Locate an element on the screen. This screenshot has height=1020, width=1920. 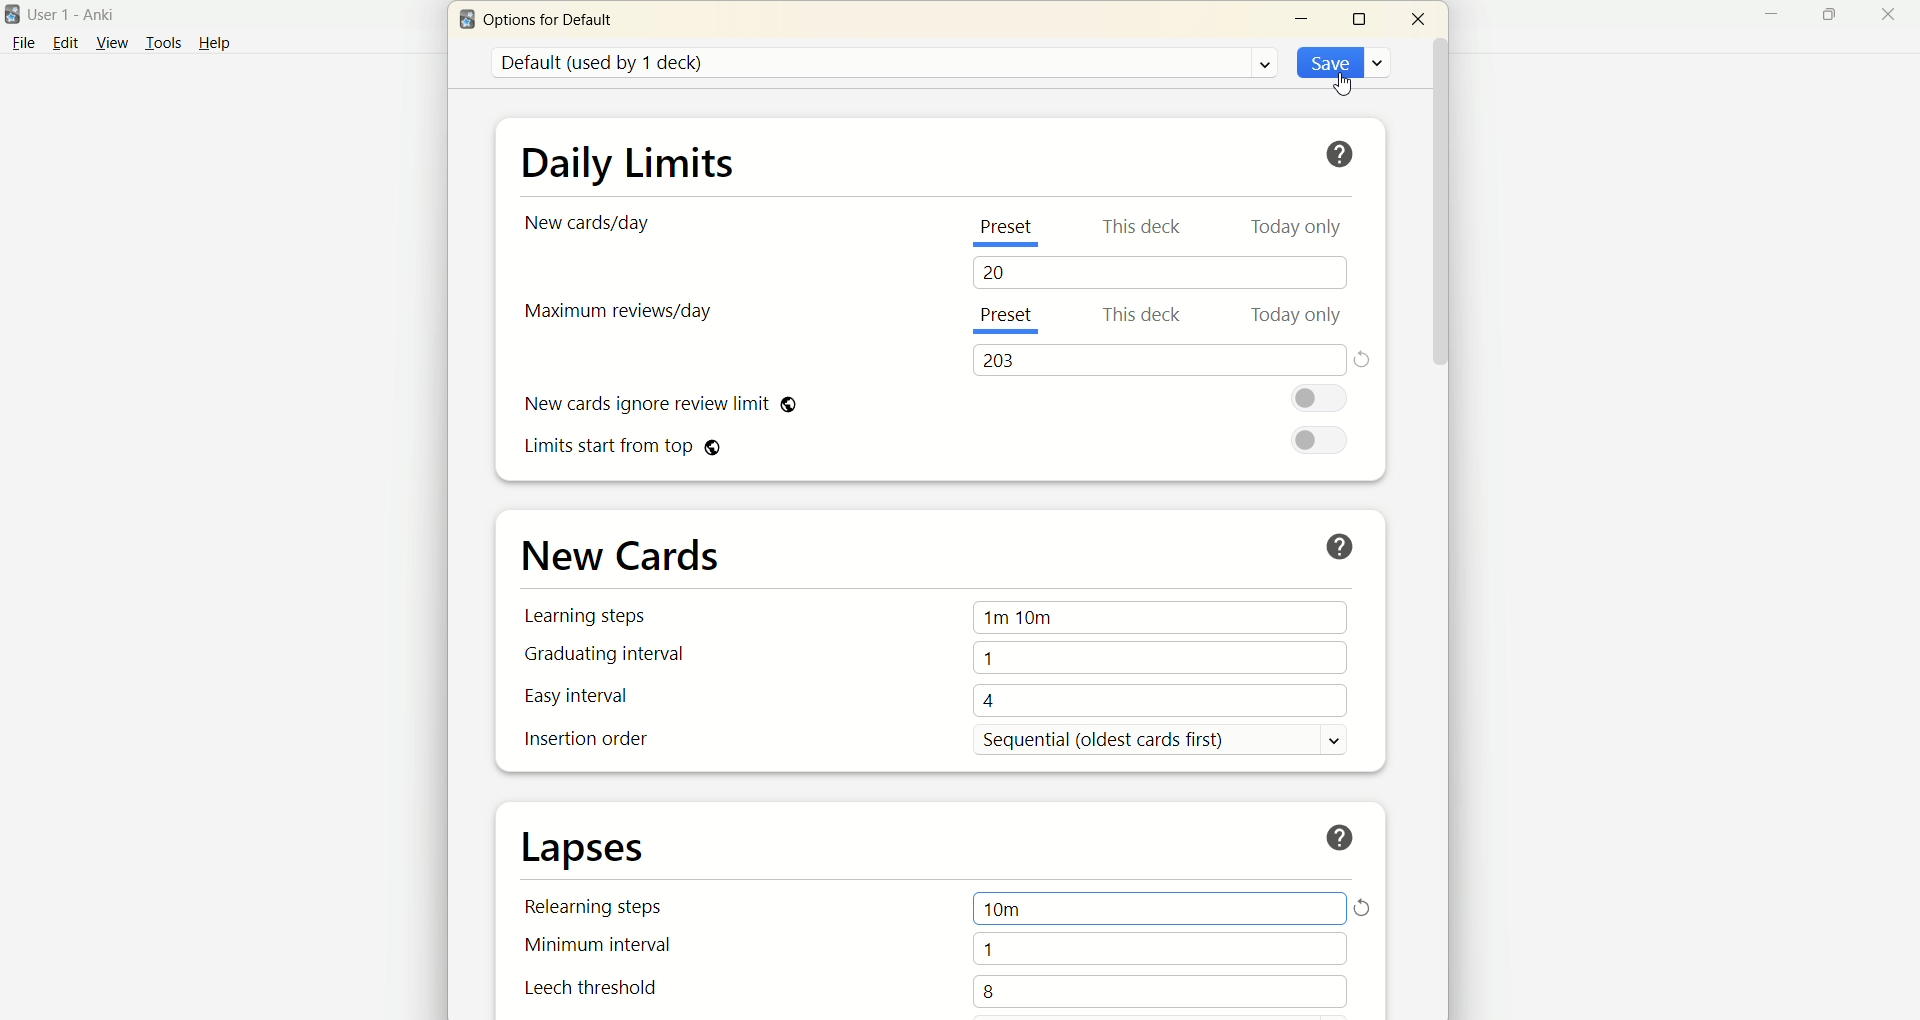
logo is located at coordinates (464, 22).